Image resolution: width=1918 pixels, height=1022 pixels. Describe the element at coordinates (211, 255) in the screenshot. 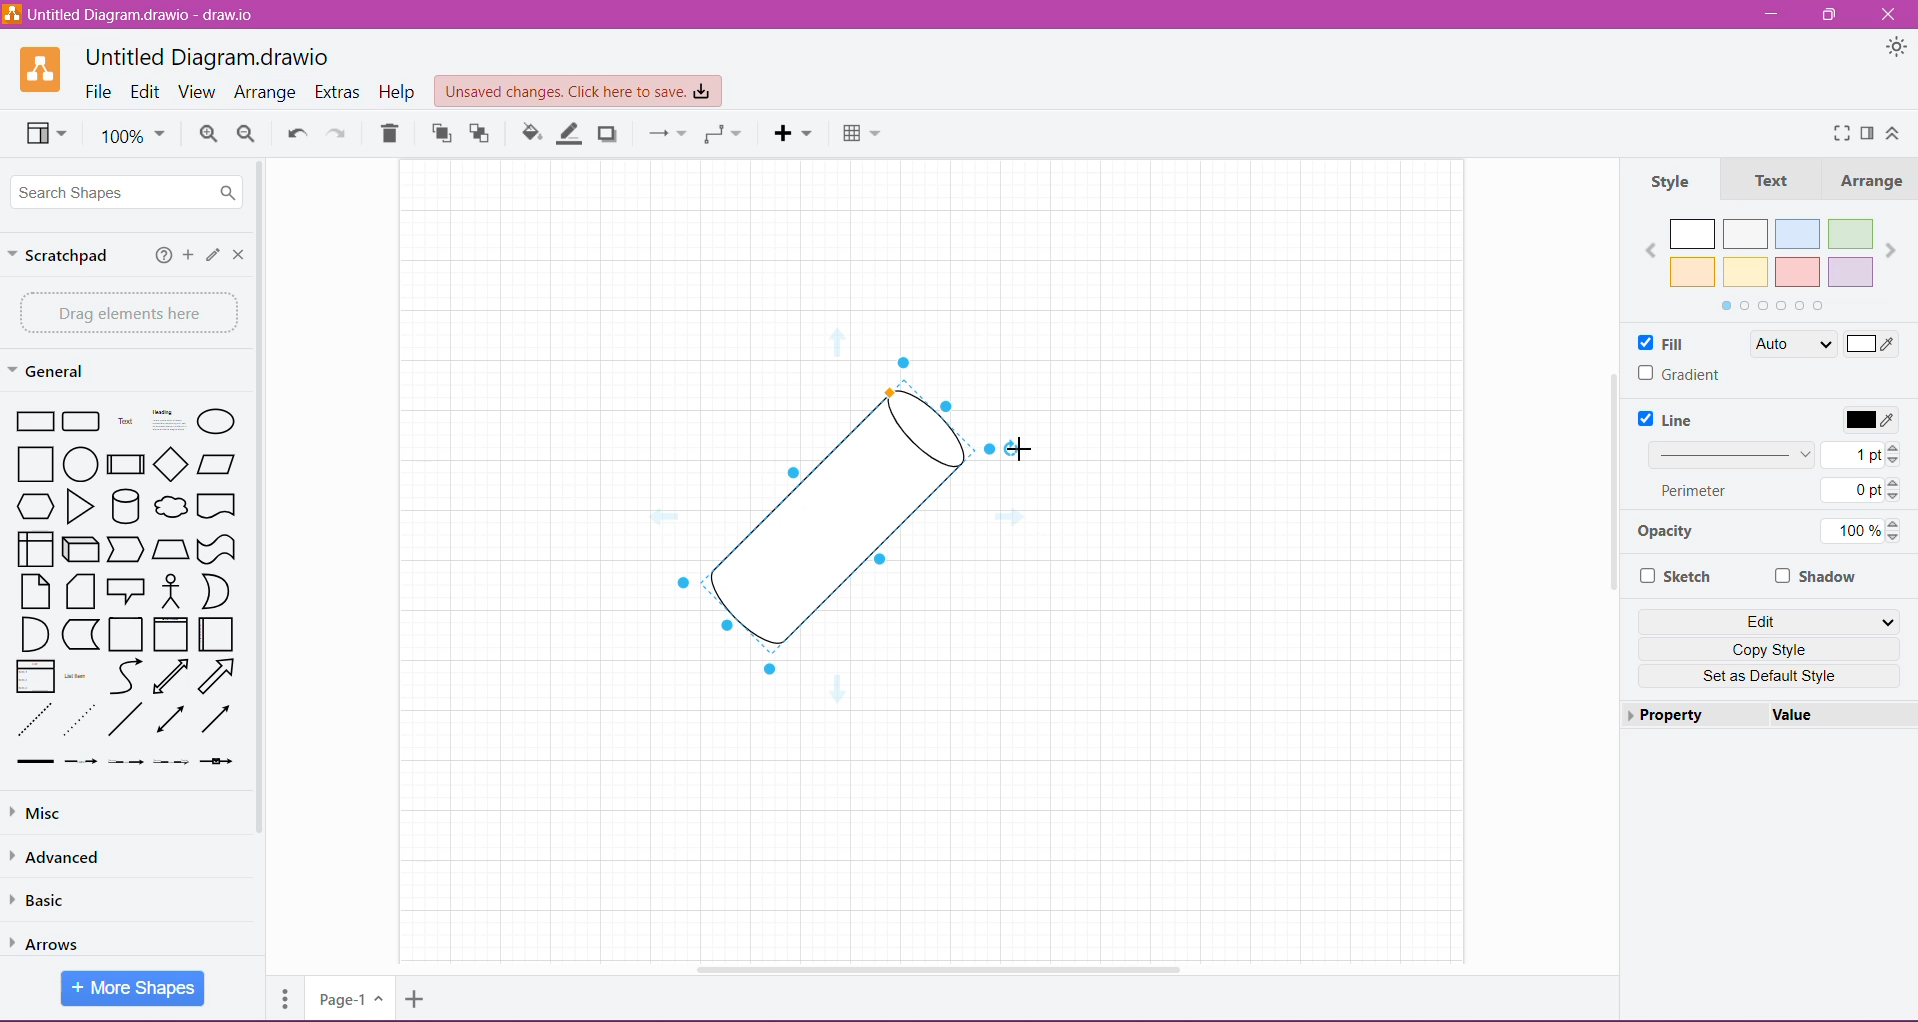

I see `Edit` at that location.